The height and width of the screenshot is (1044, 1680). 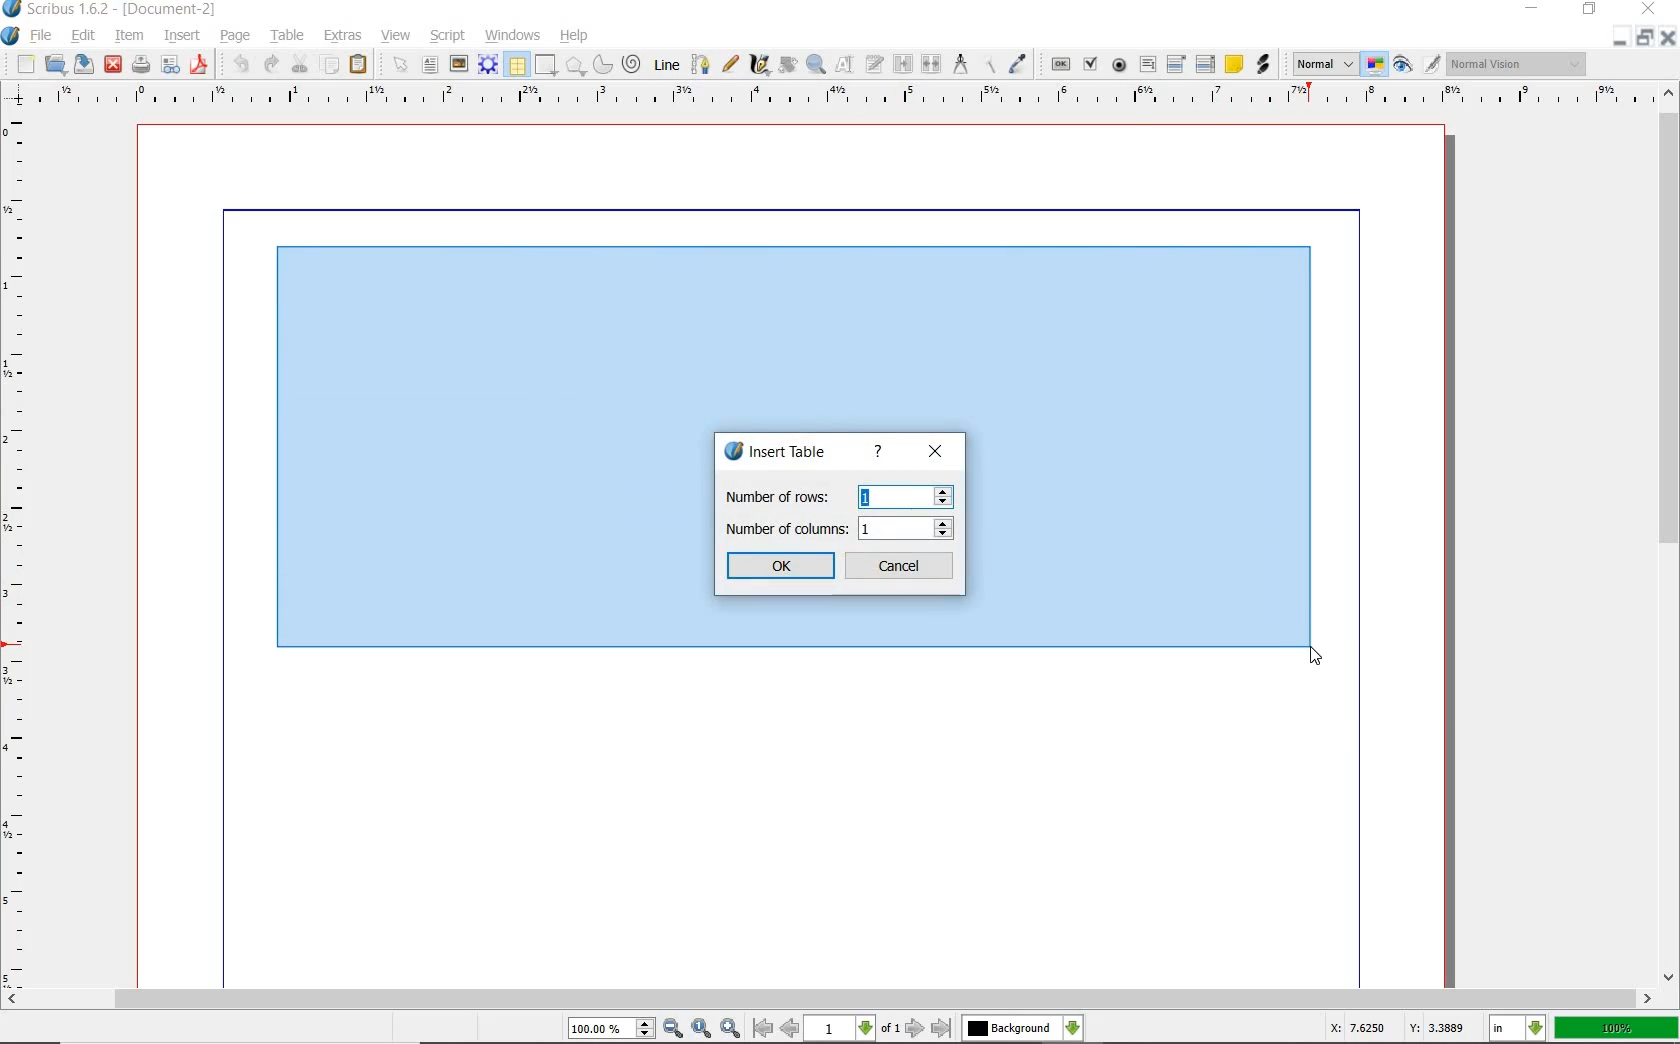 I want to click on copy, so click(x=331, y=66).